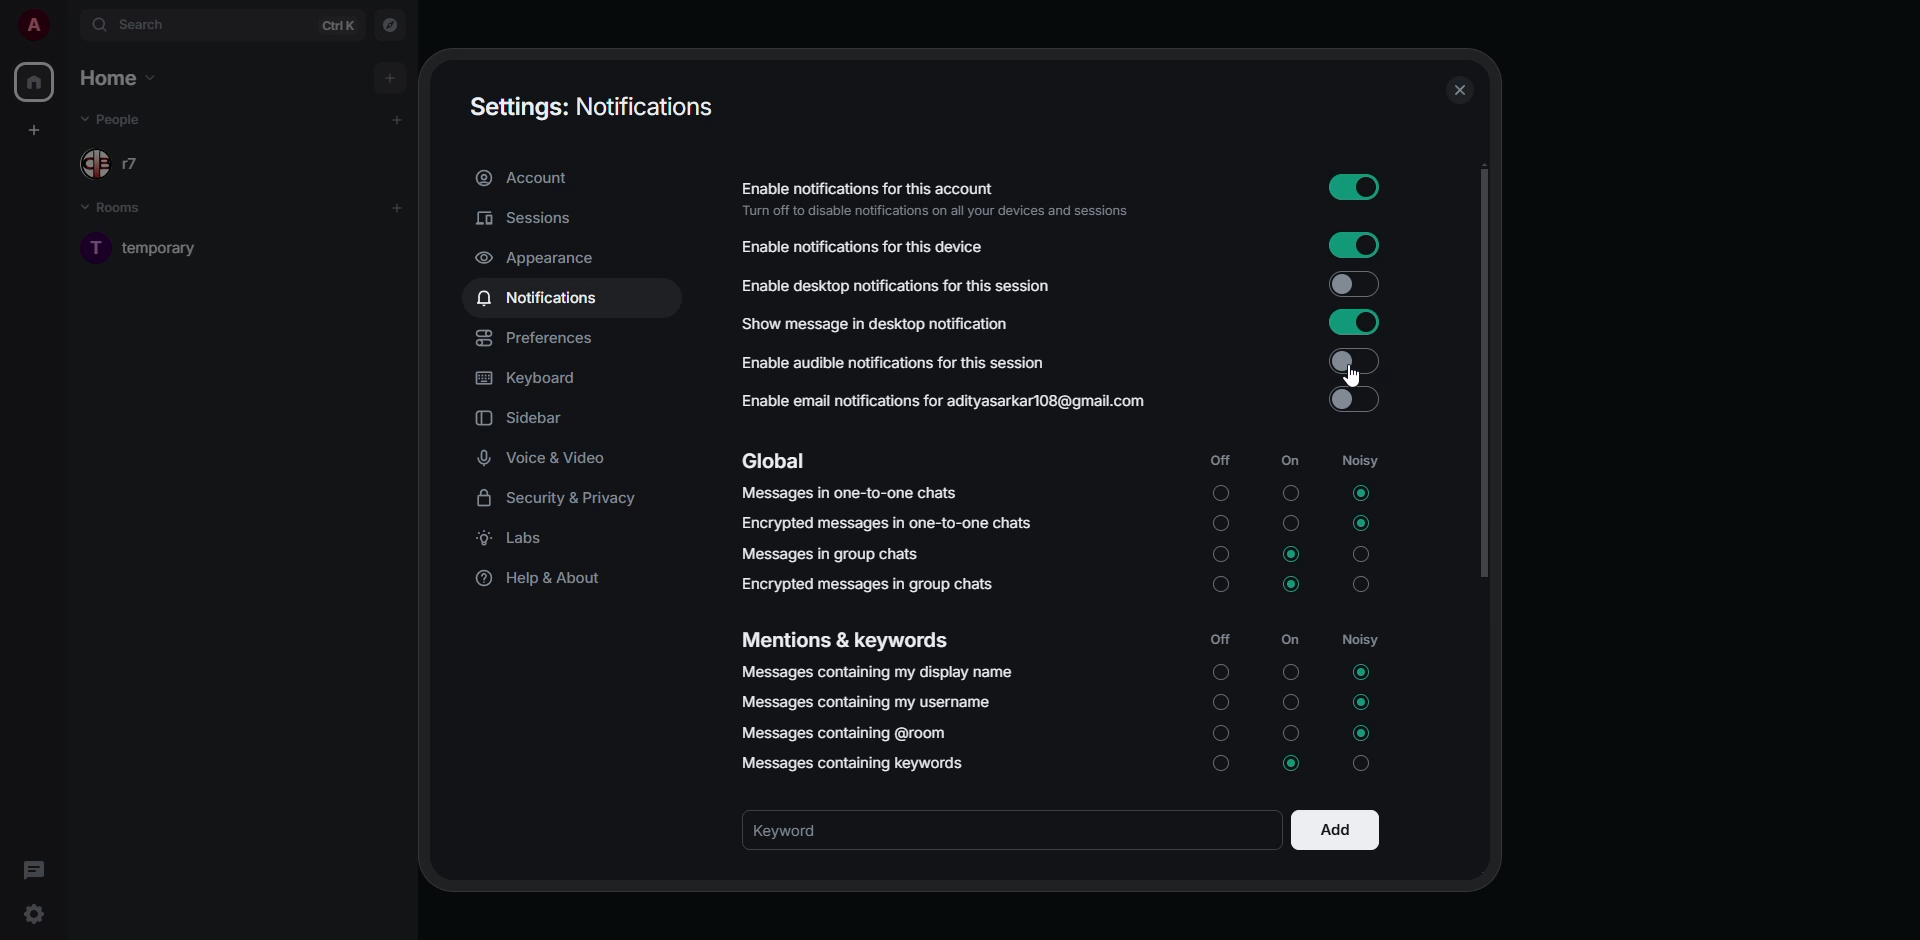 The width and height of the screenshot is (1920, 940). I want to click on On Unselected, so click(1289, 493).